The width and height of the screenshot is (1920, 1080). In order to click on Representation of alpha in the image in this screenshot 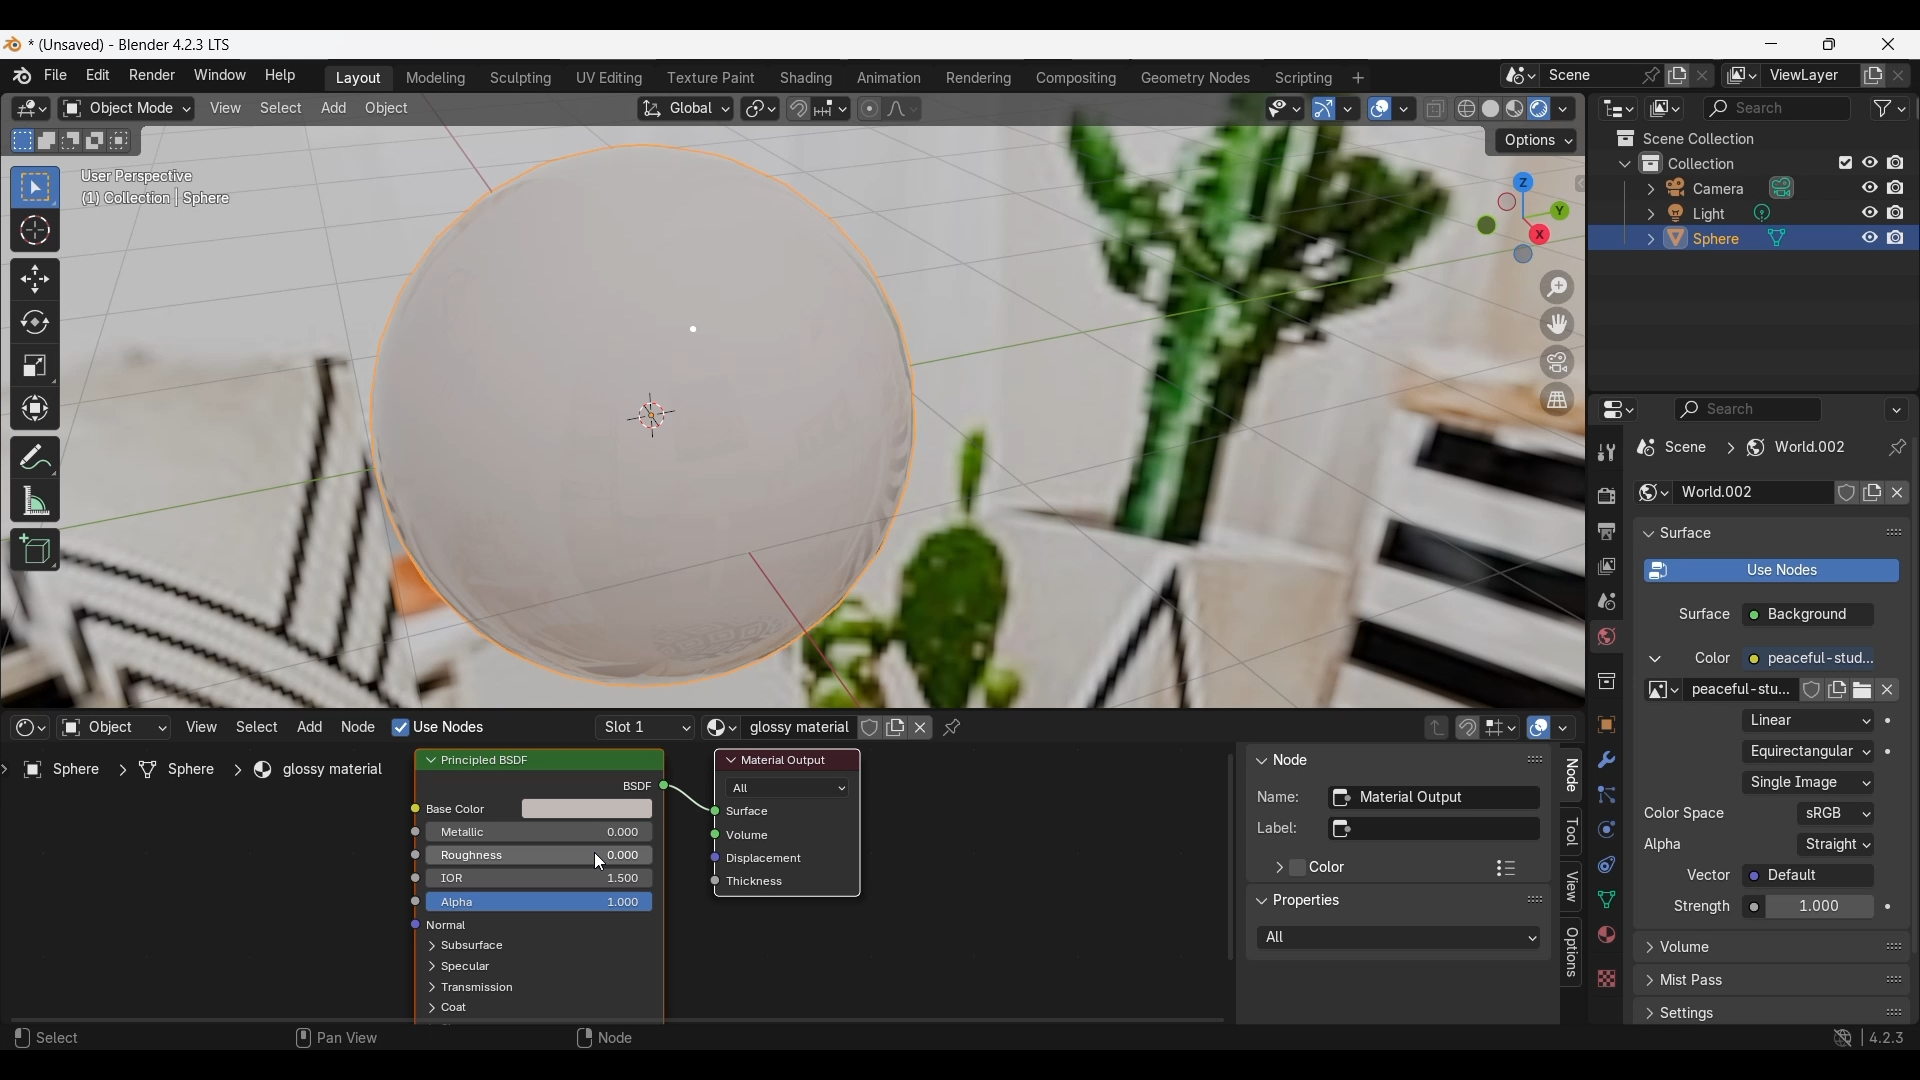, I will do `click(1836, 844)`.